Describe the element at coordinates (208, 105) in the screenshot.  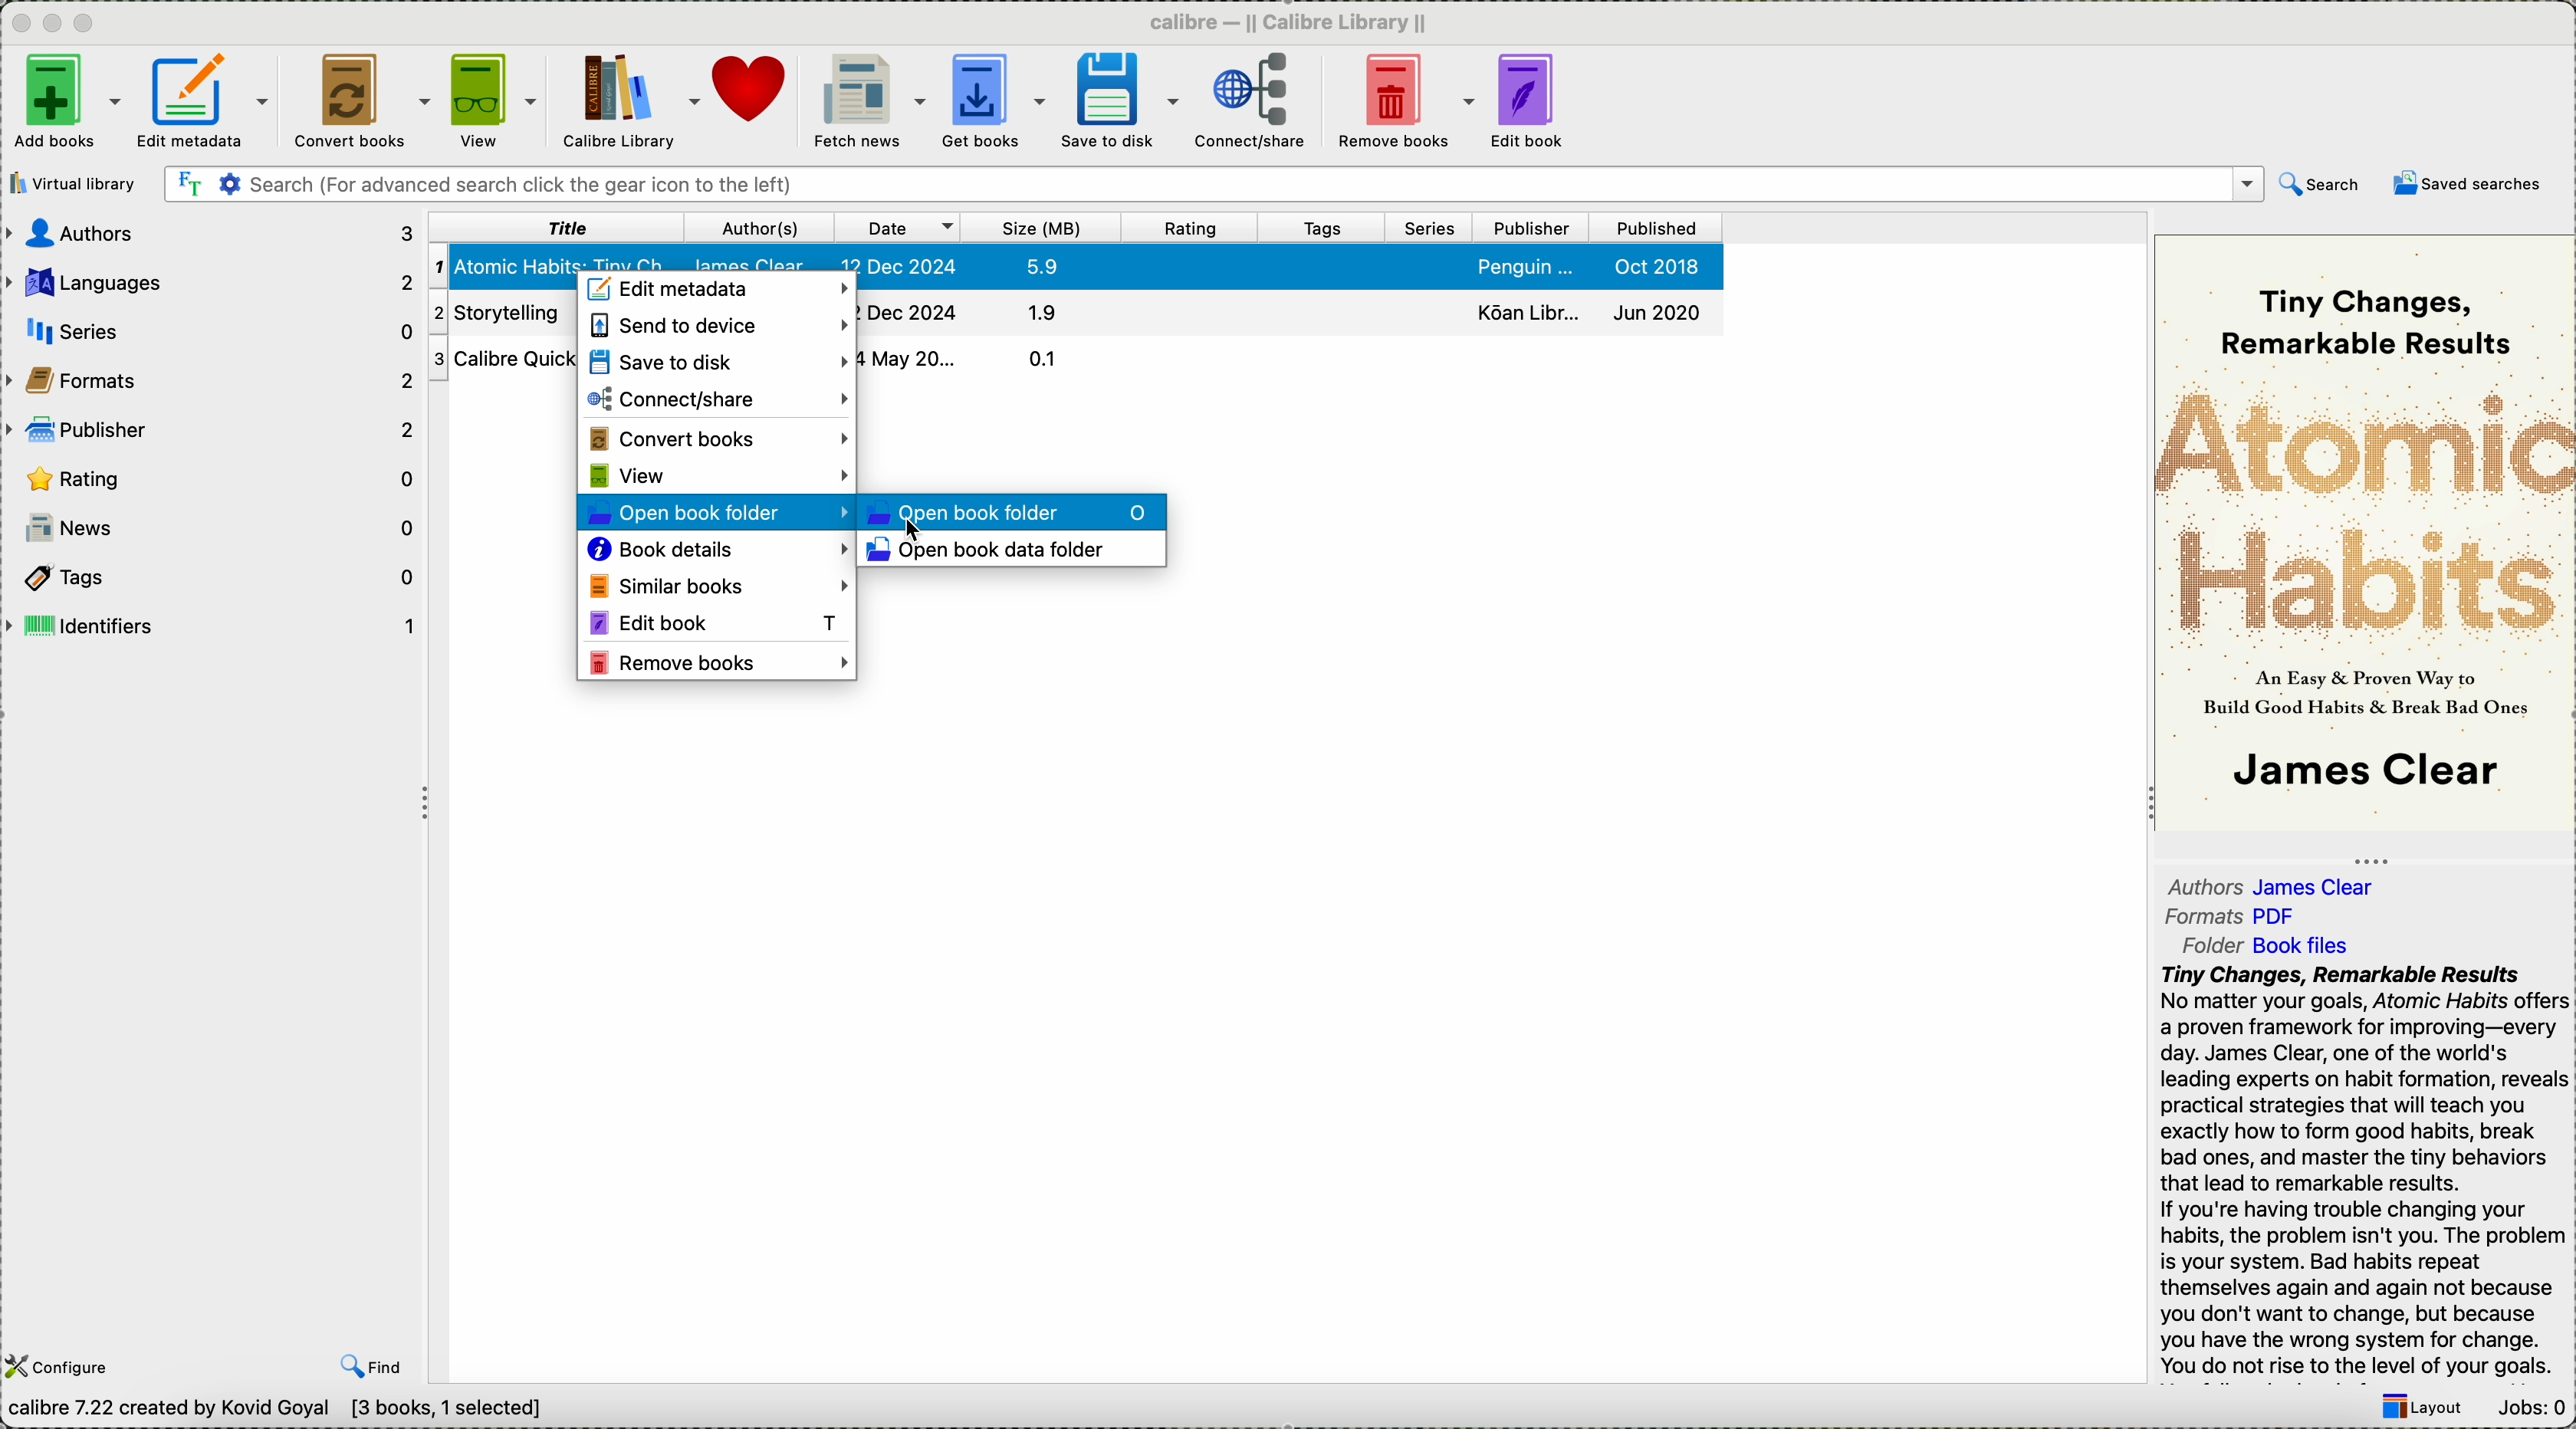
I see `edit metadata` at that location.